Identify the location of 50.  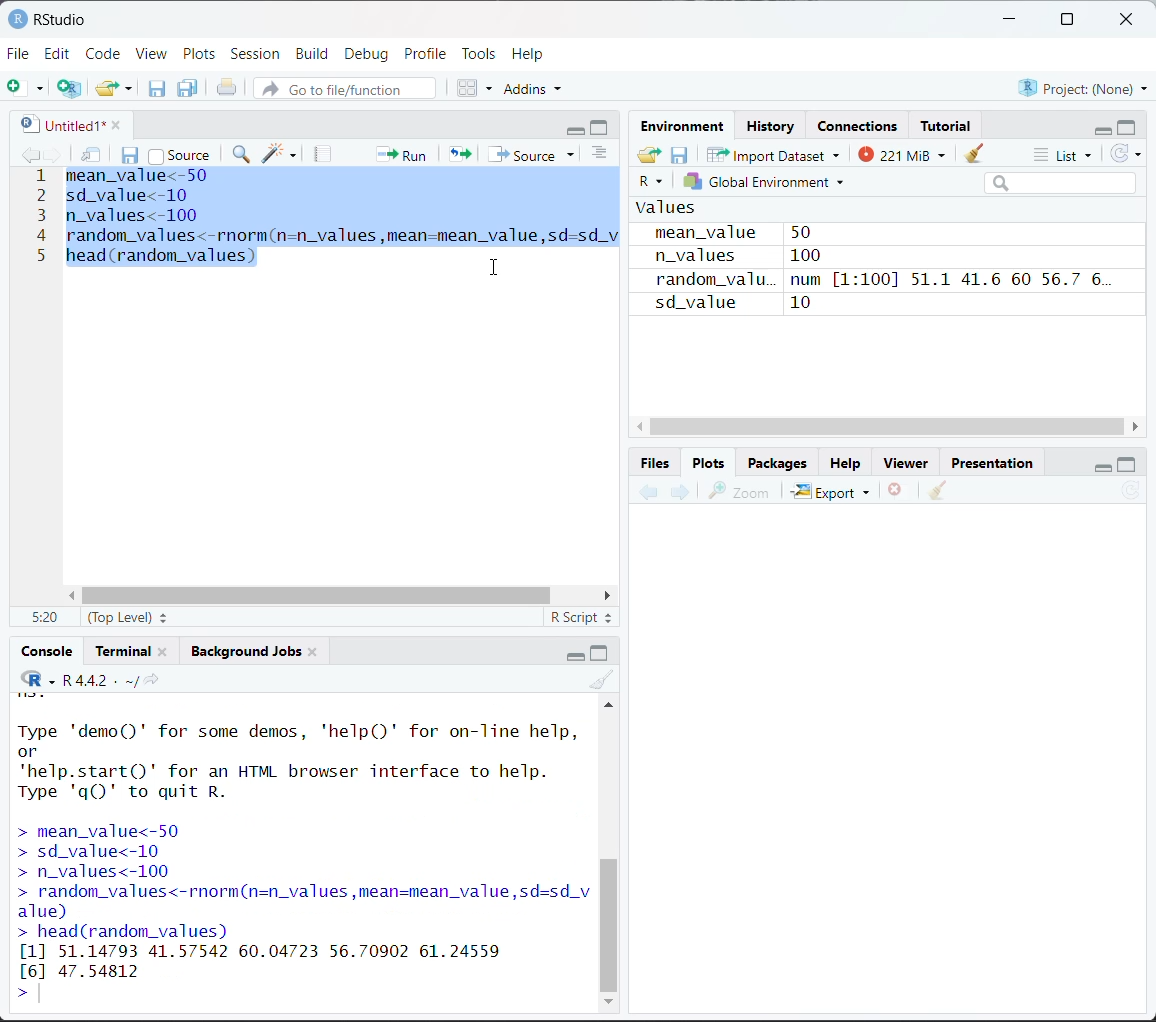
(800, 231).